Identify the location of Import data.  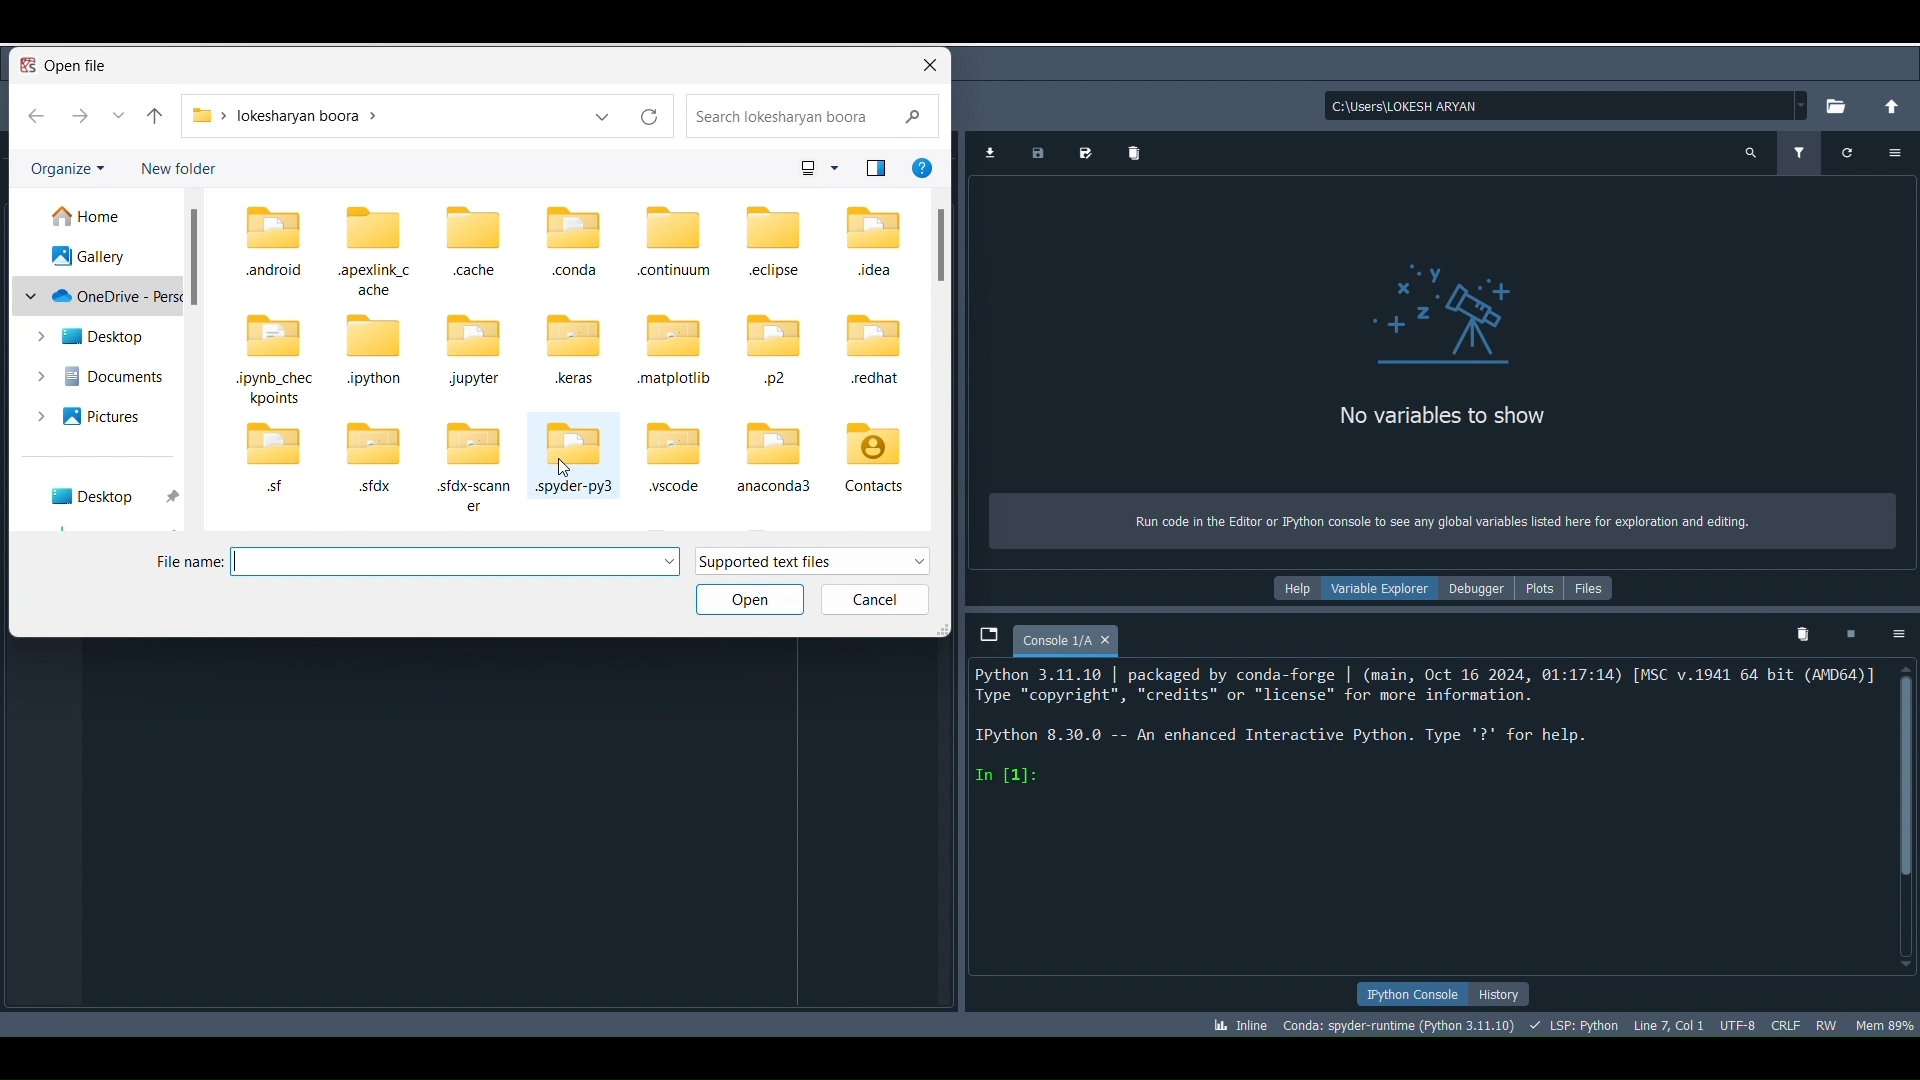
(988, 154).